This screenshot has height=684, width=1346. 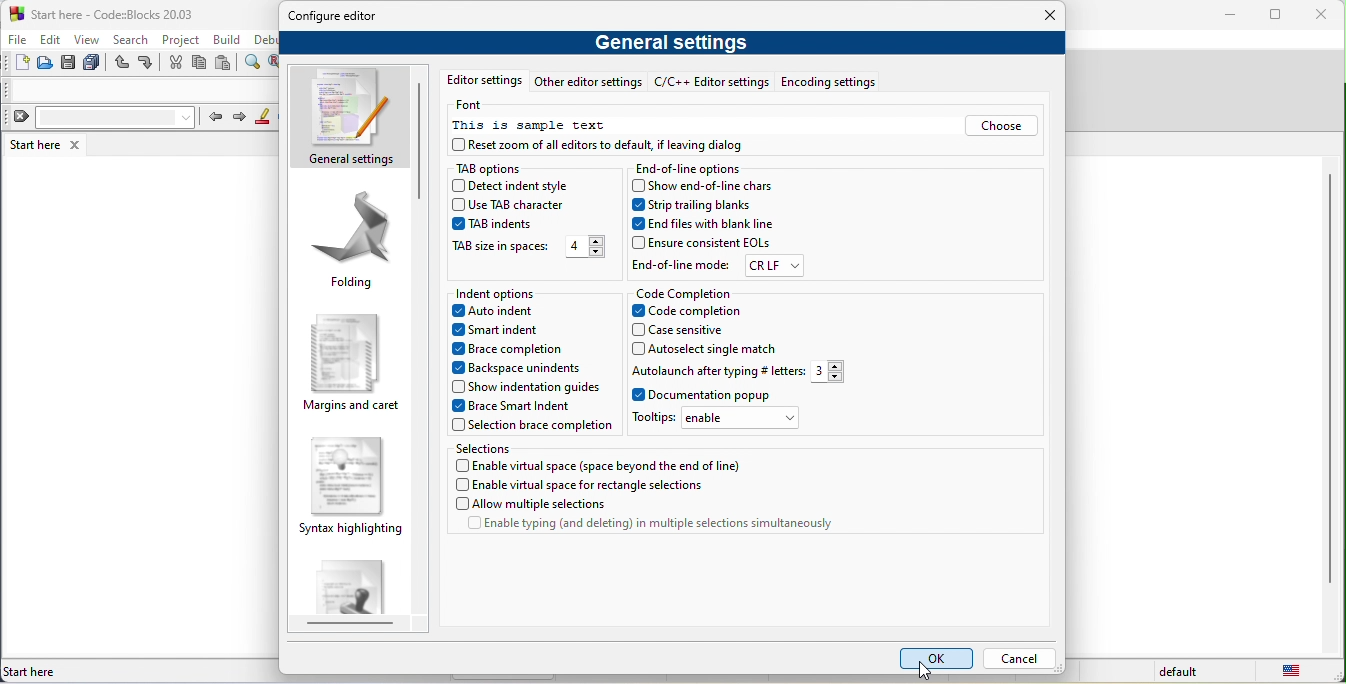 I want to click on paste, so click(x=228, y=64).